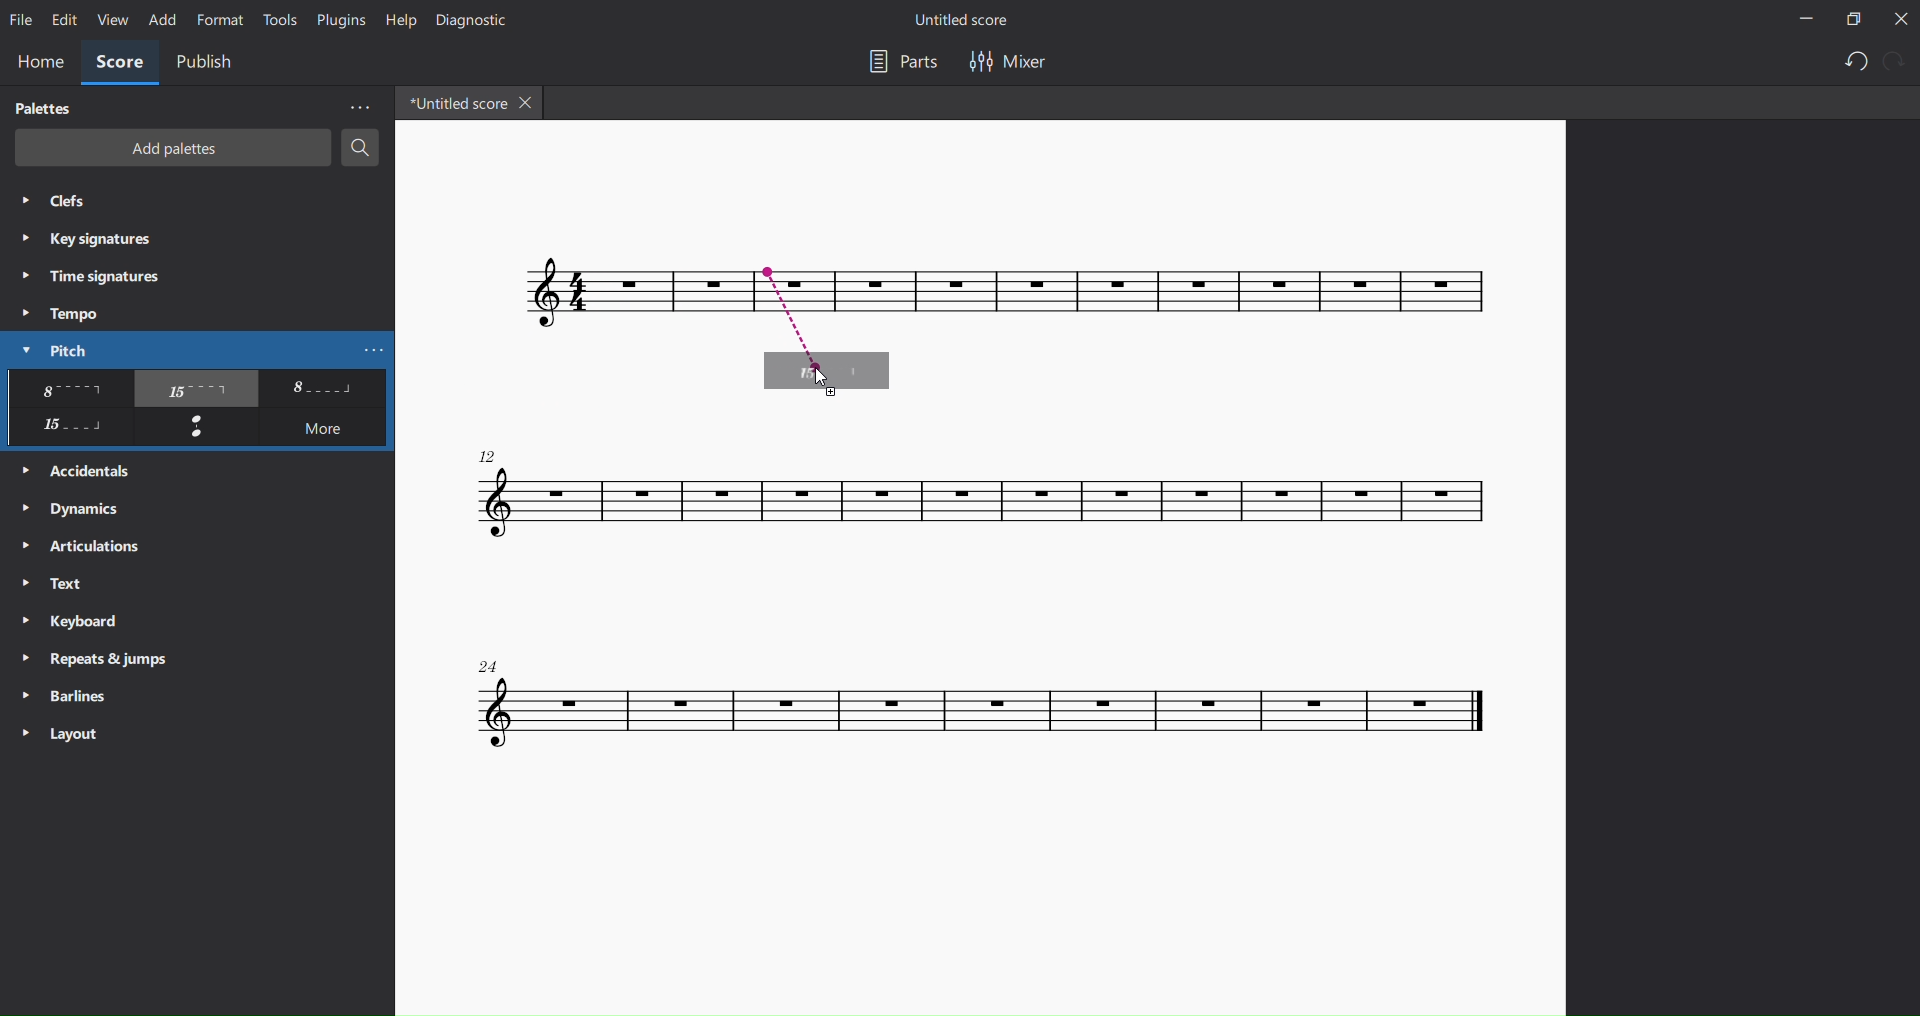  What do you see at coordinates (61, 692) in the screenshot?
I see `barlines` at bounding box center [61, 692].